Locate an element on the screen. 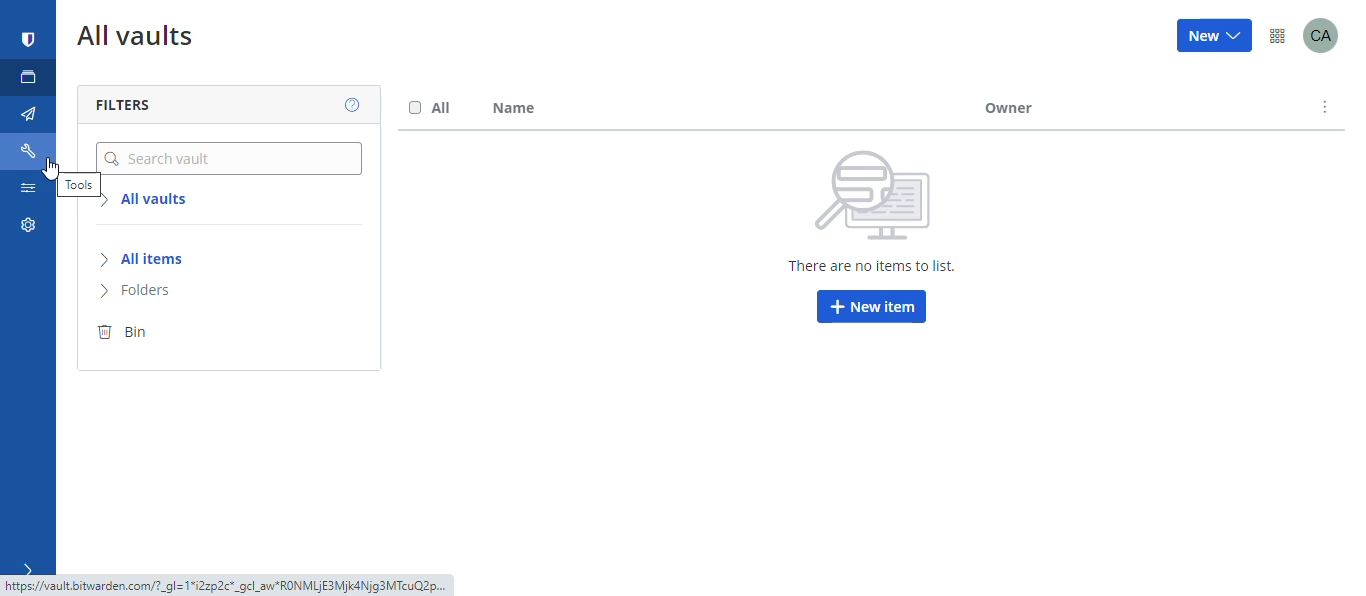 The image size is (1366, 596). menu is located at coordinates (1277, 34).